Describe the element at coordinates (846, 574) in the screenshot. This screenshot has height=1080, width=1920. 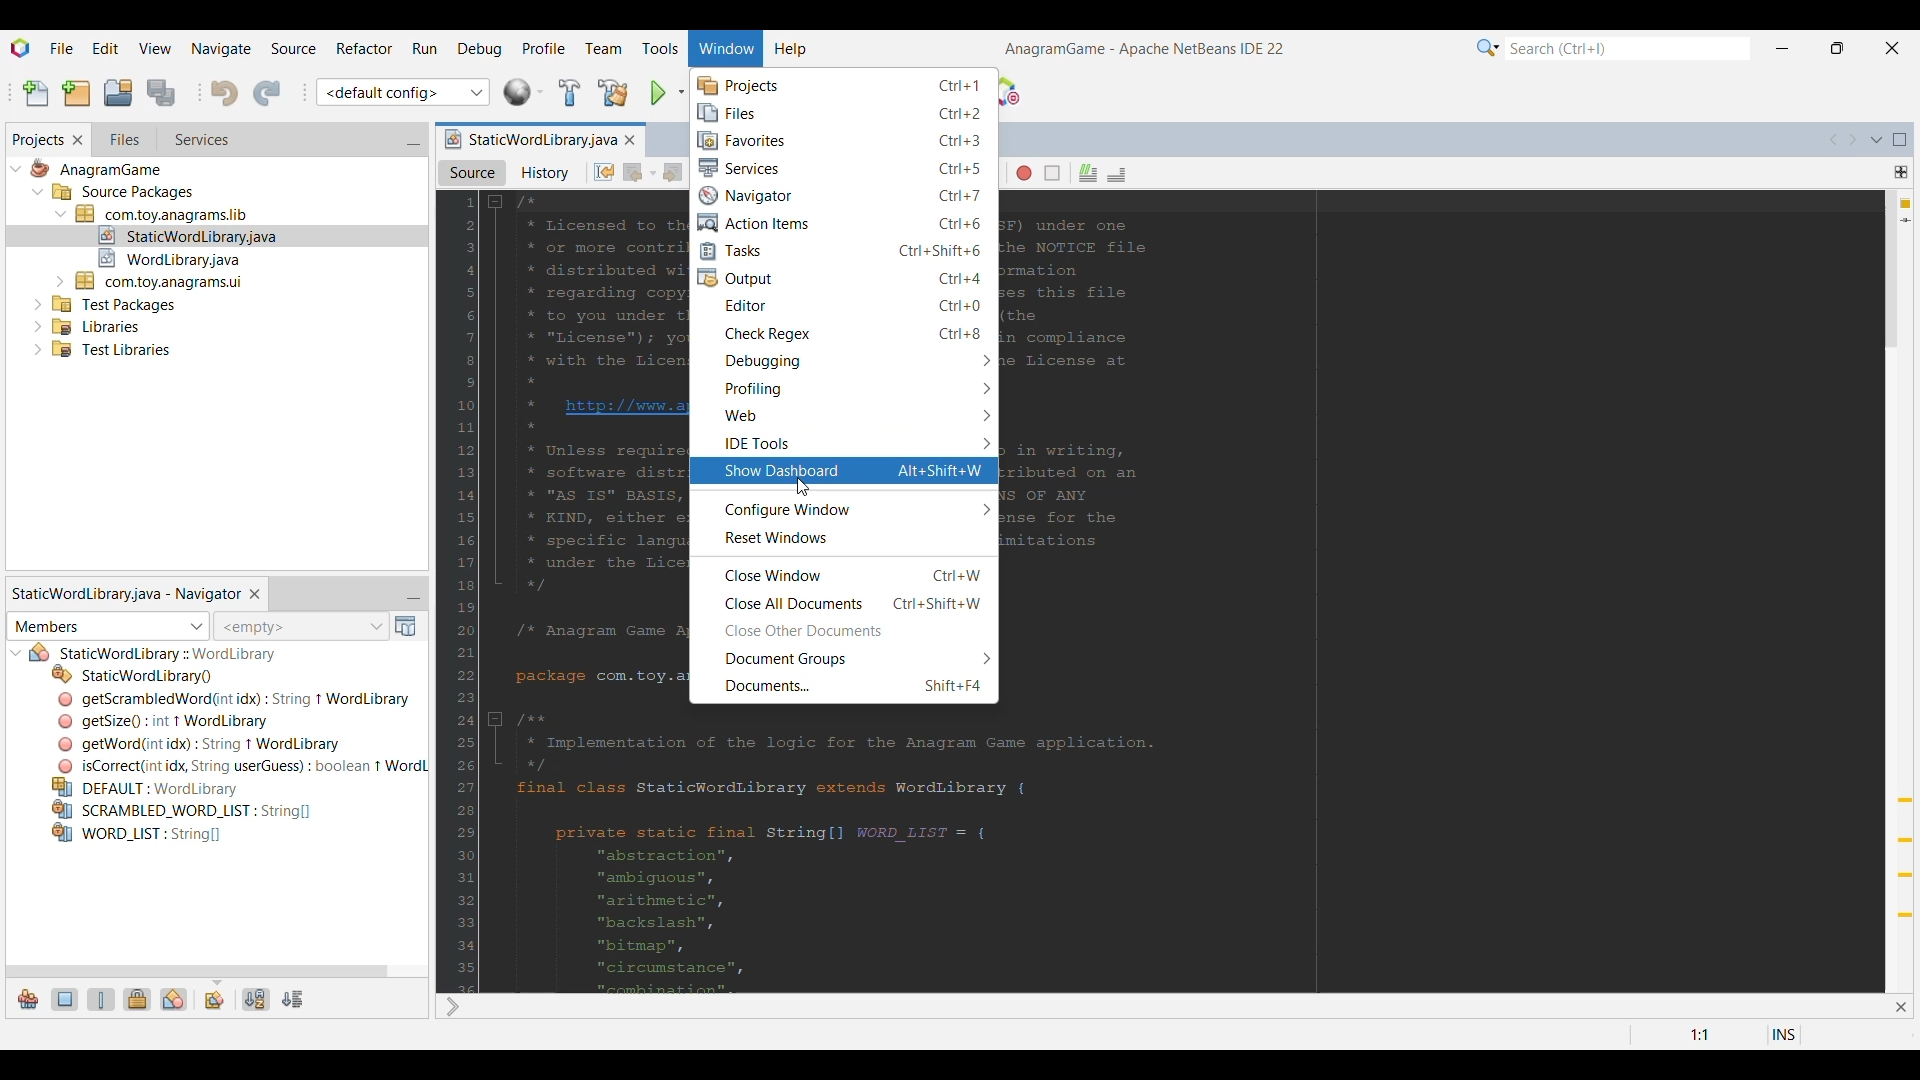
I see `Close window` at that location.